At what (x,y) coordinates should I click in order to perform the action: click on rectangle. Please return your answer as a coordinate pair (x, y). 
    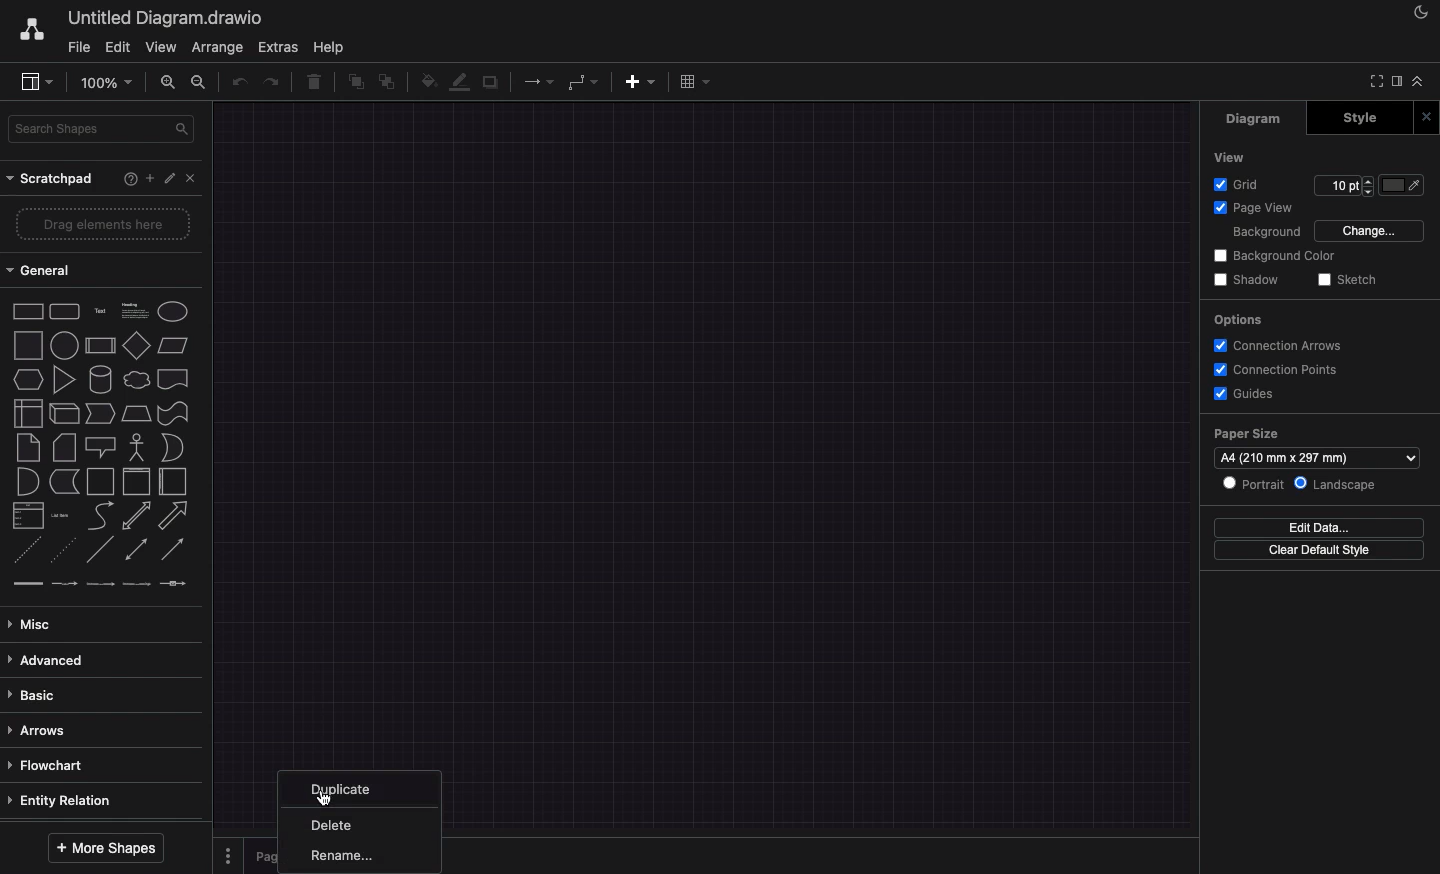
    Looking at the image, I should click on (29, 312).